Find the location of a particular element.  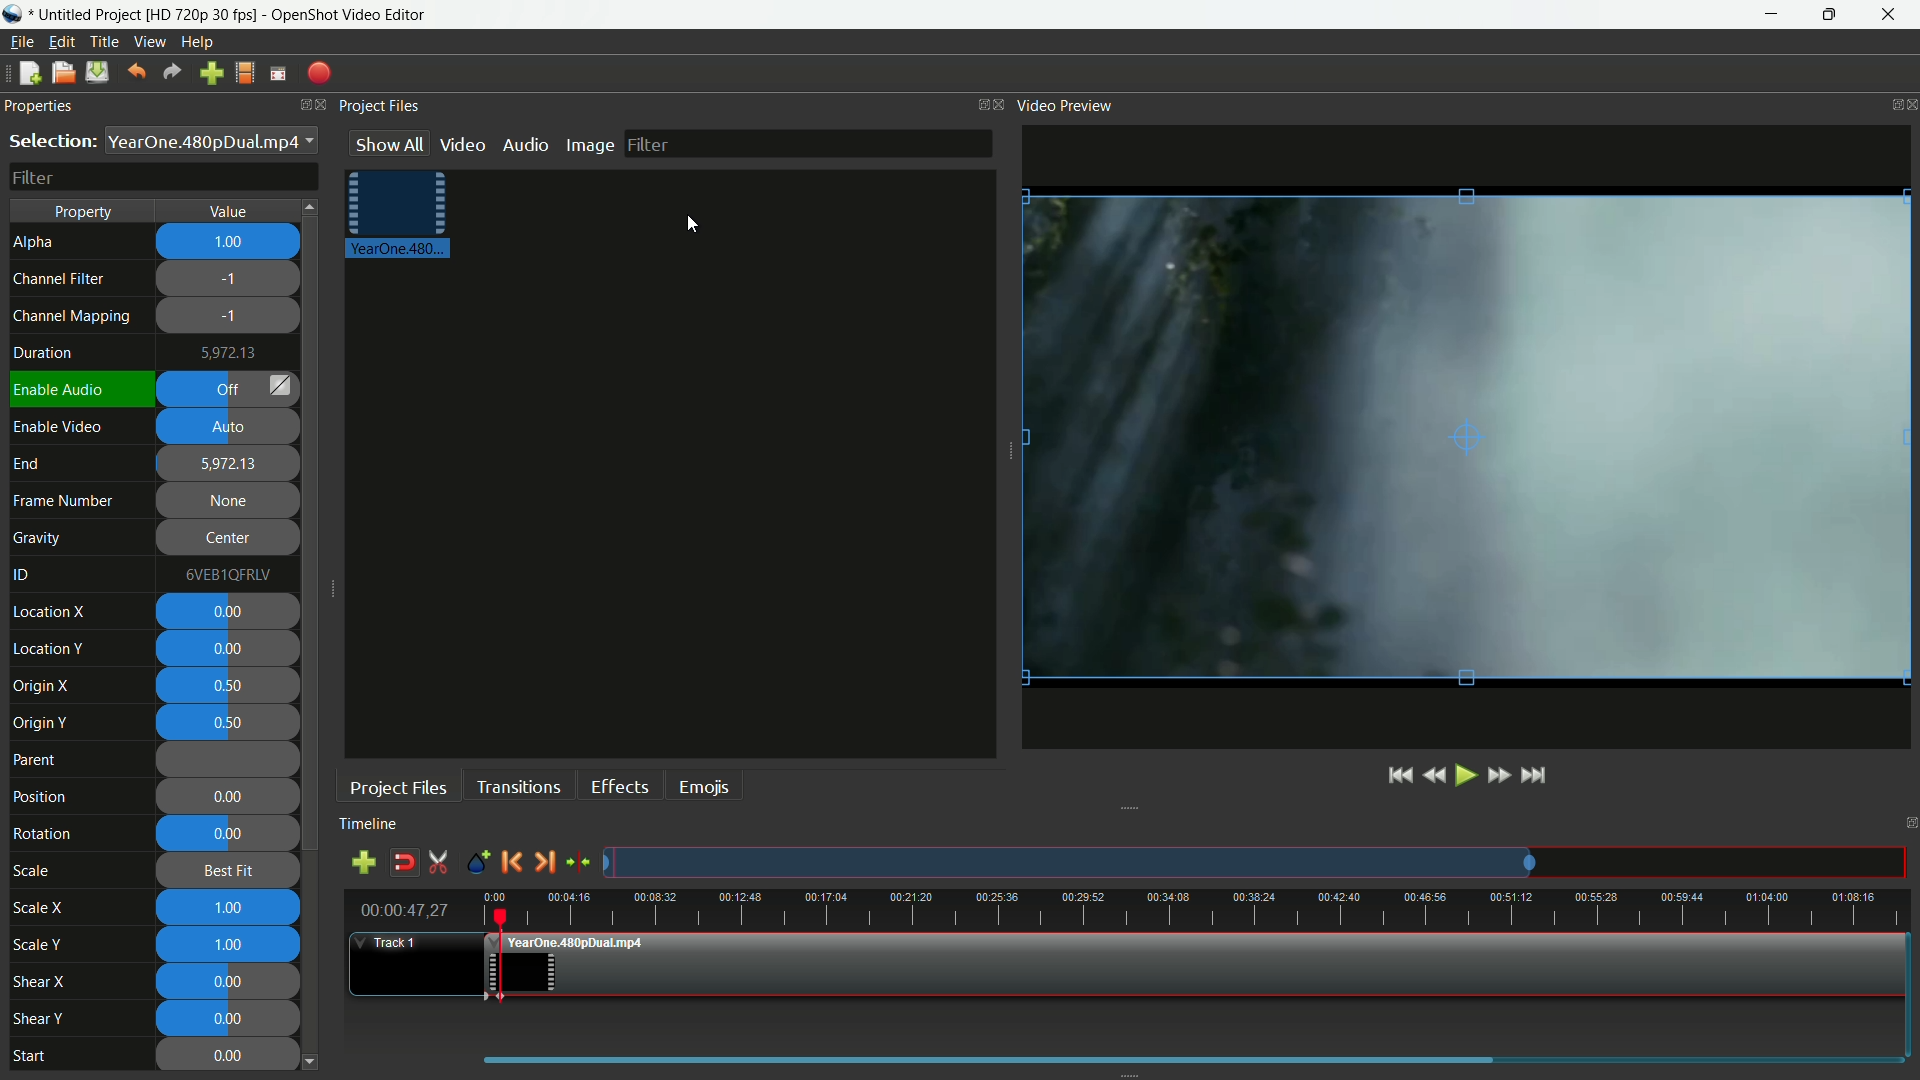

off is located at coordinates (230, 390).